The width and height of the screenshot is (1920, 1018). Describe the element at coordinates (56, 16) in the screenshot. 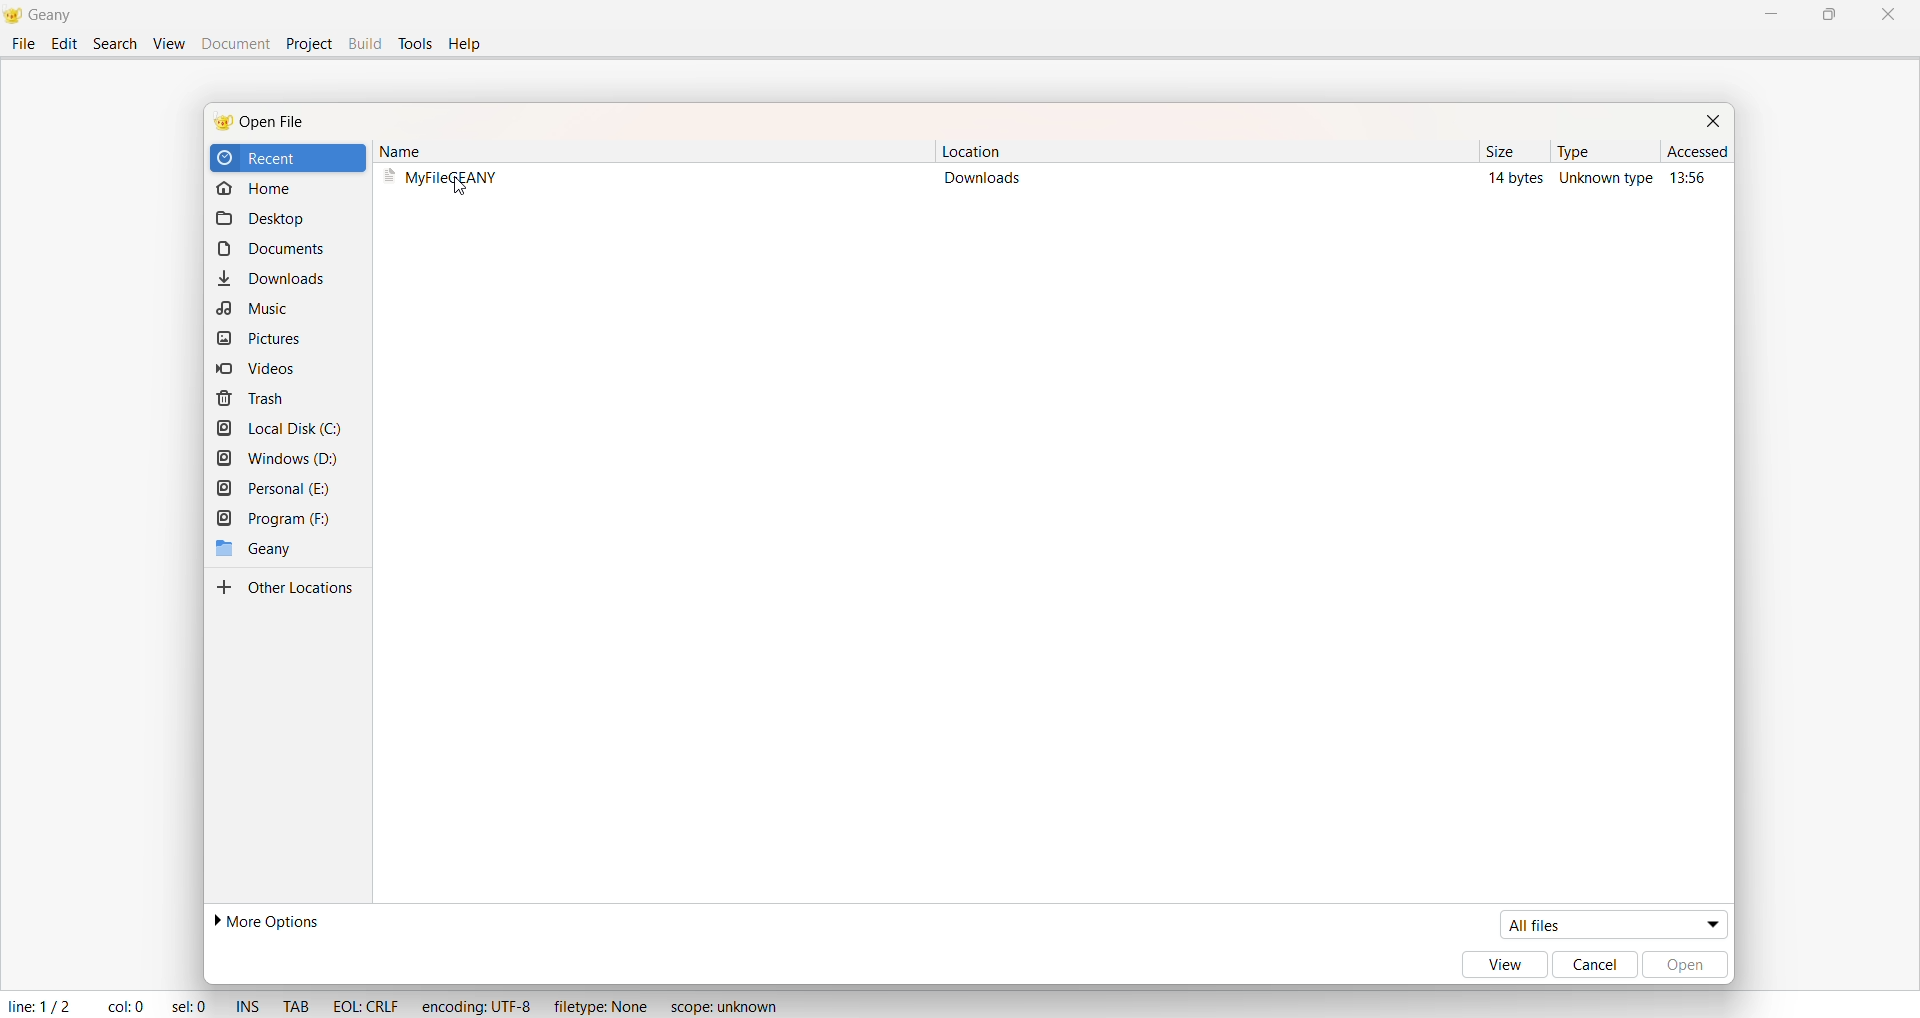

I see `Title` at that location.